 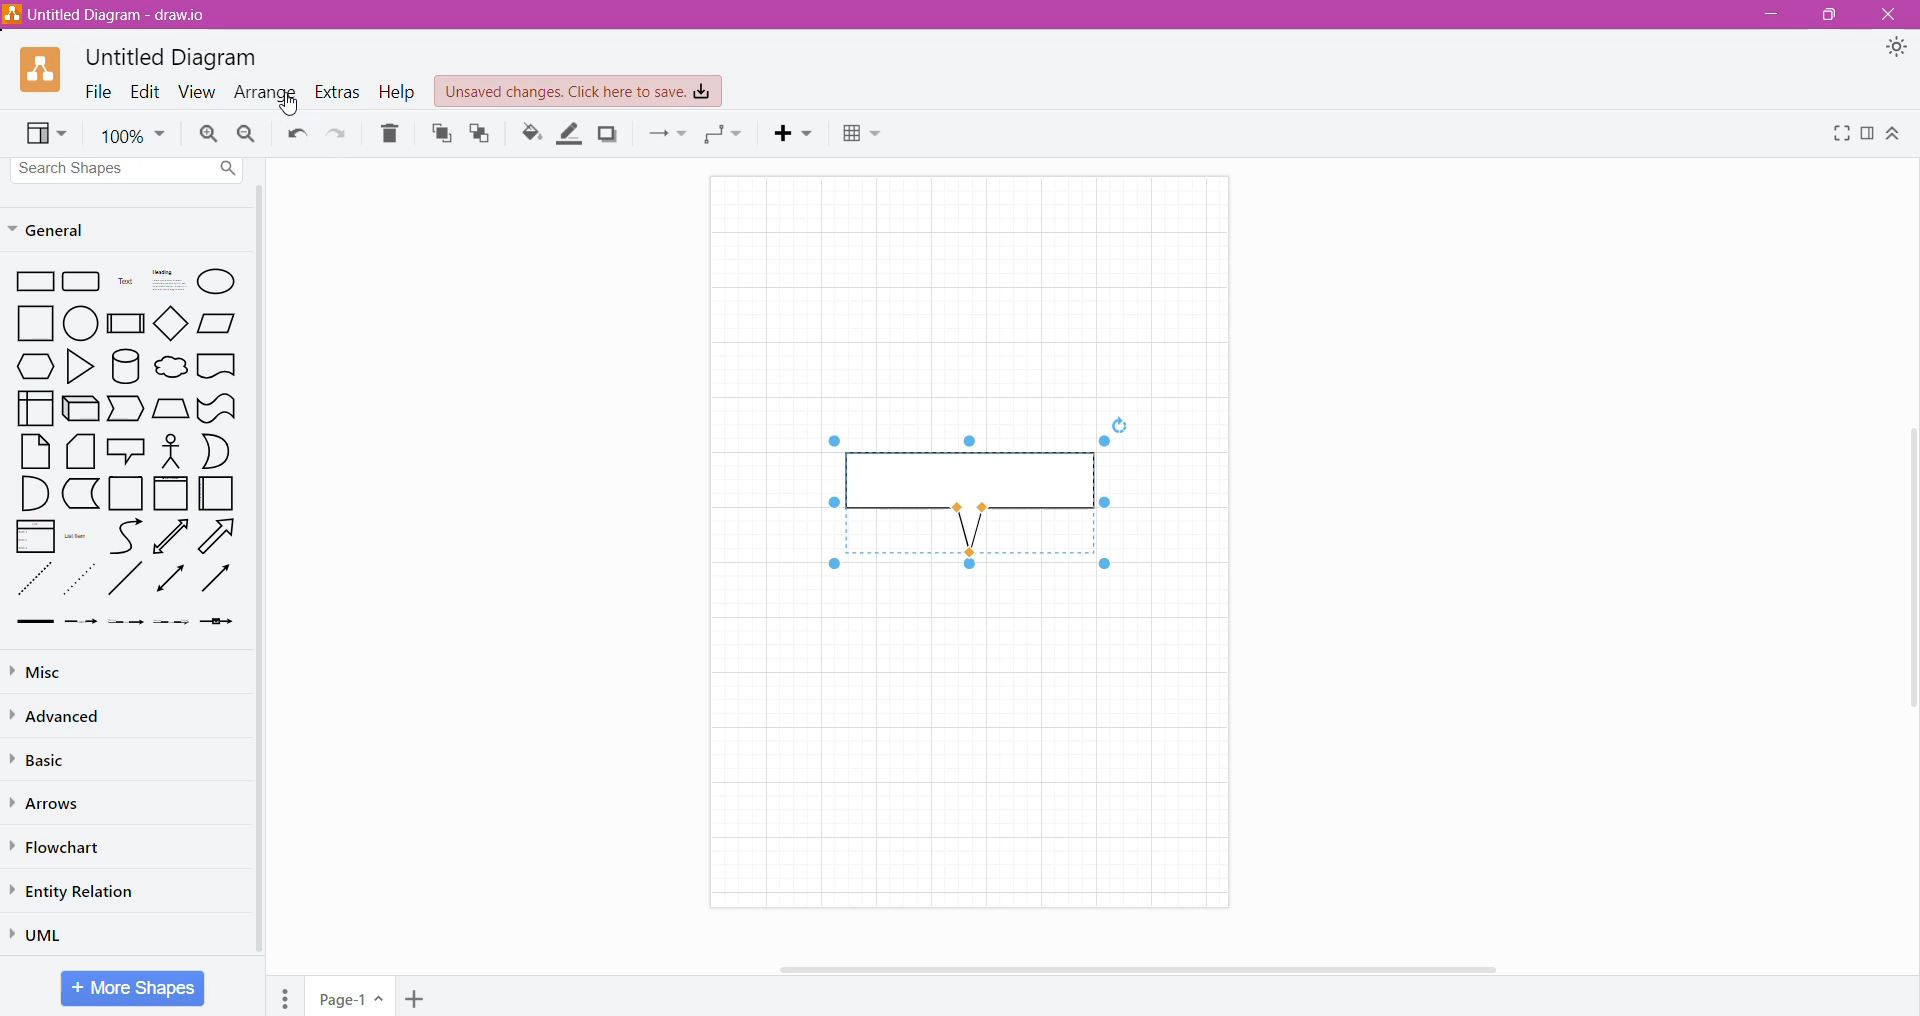 I want to click on Help, so click(x=398, y=92).